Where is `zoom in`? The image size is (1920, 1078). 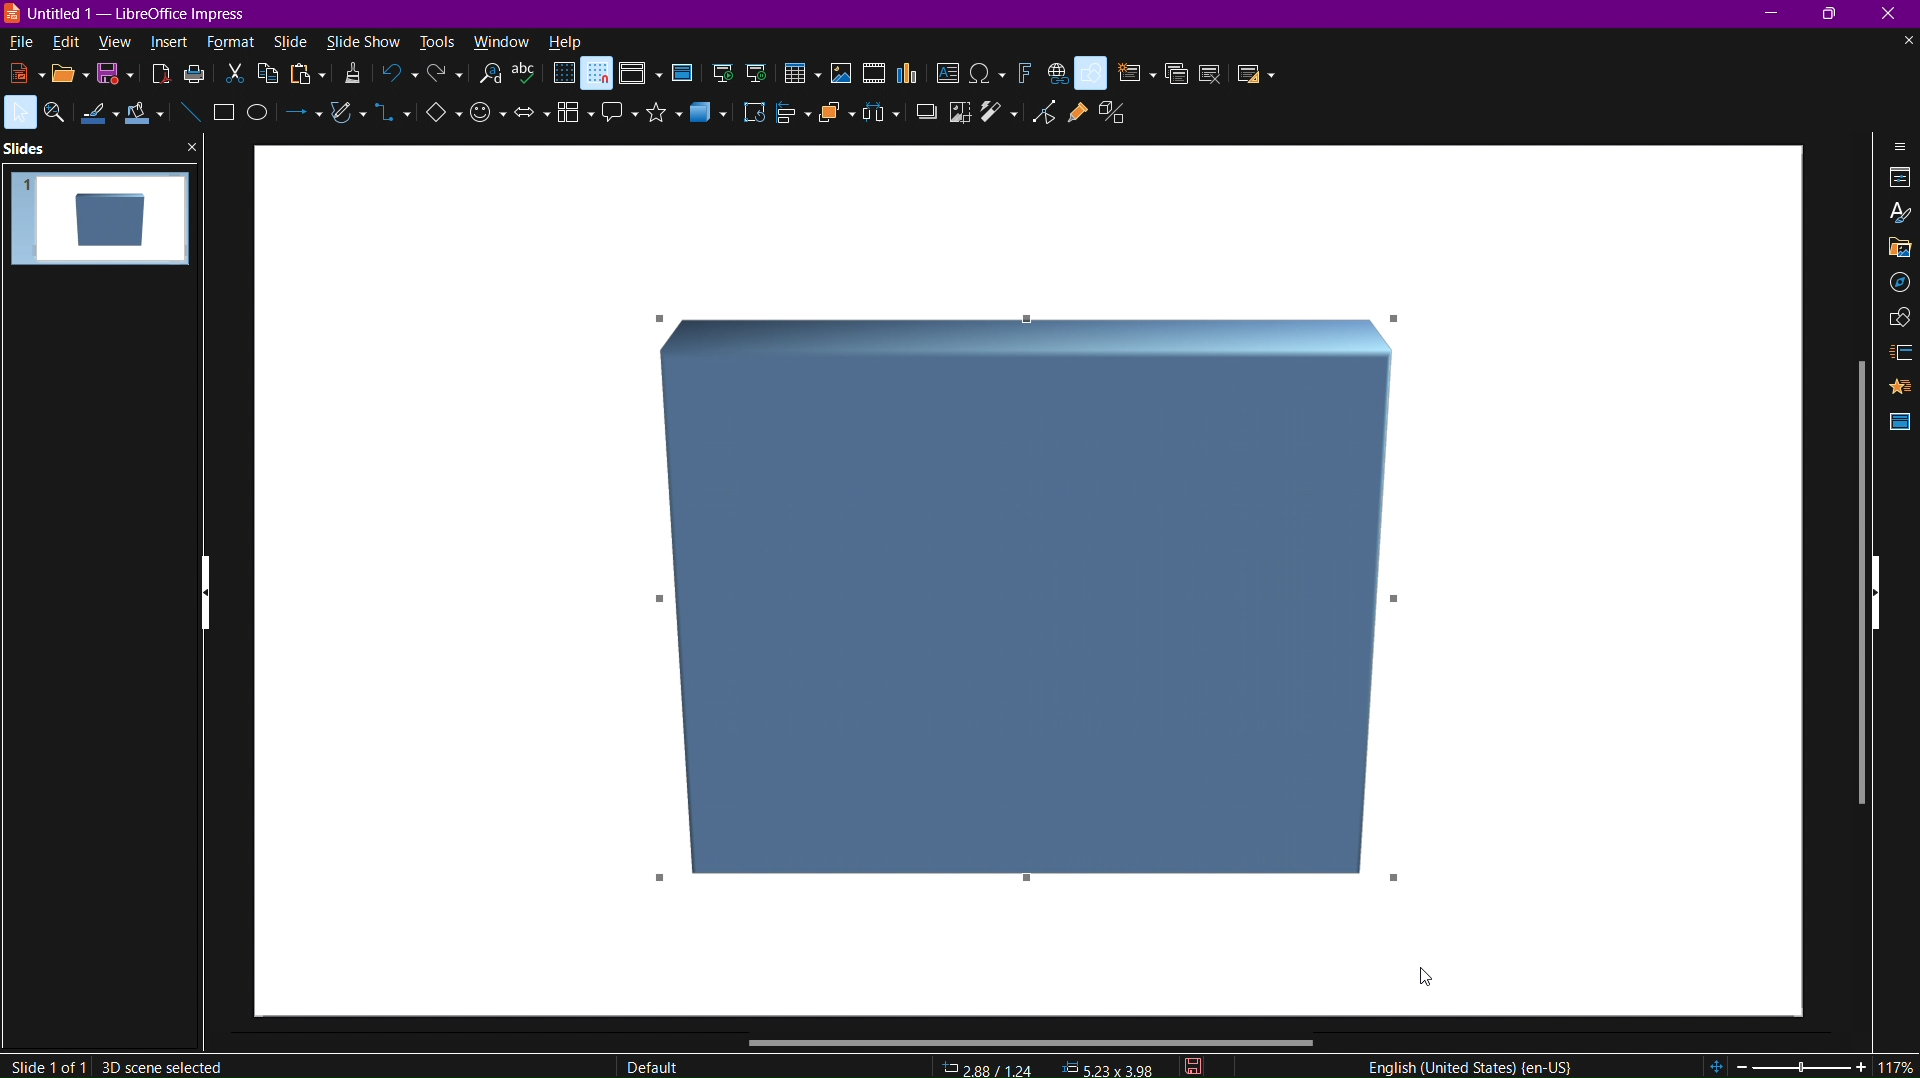 zoom in is located at coordinates (1862, 1066).